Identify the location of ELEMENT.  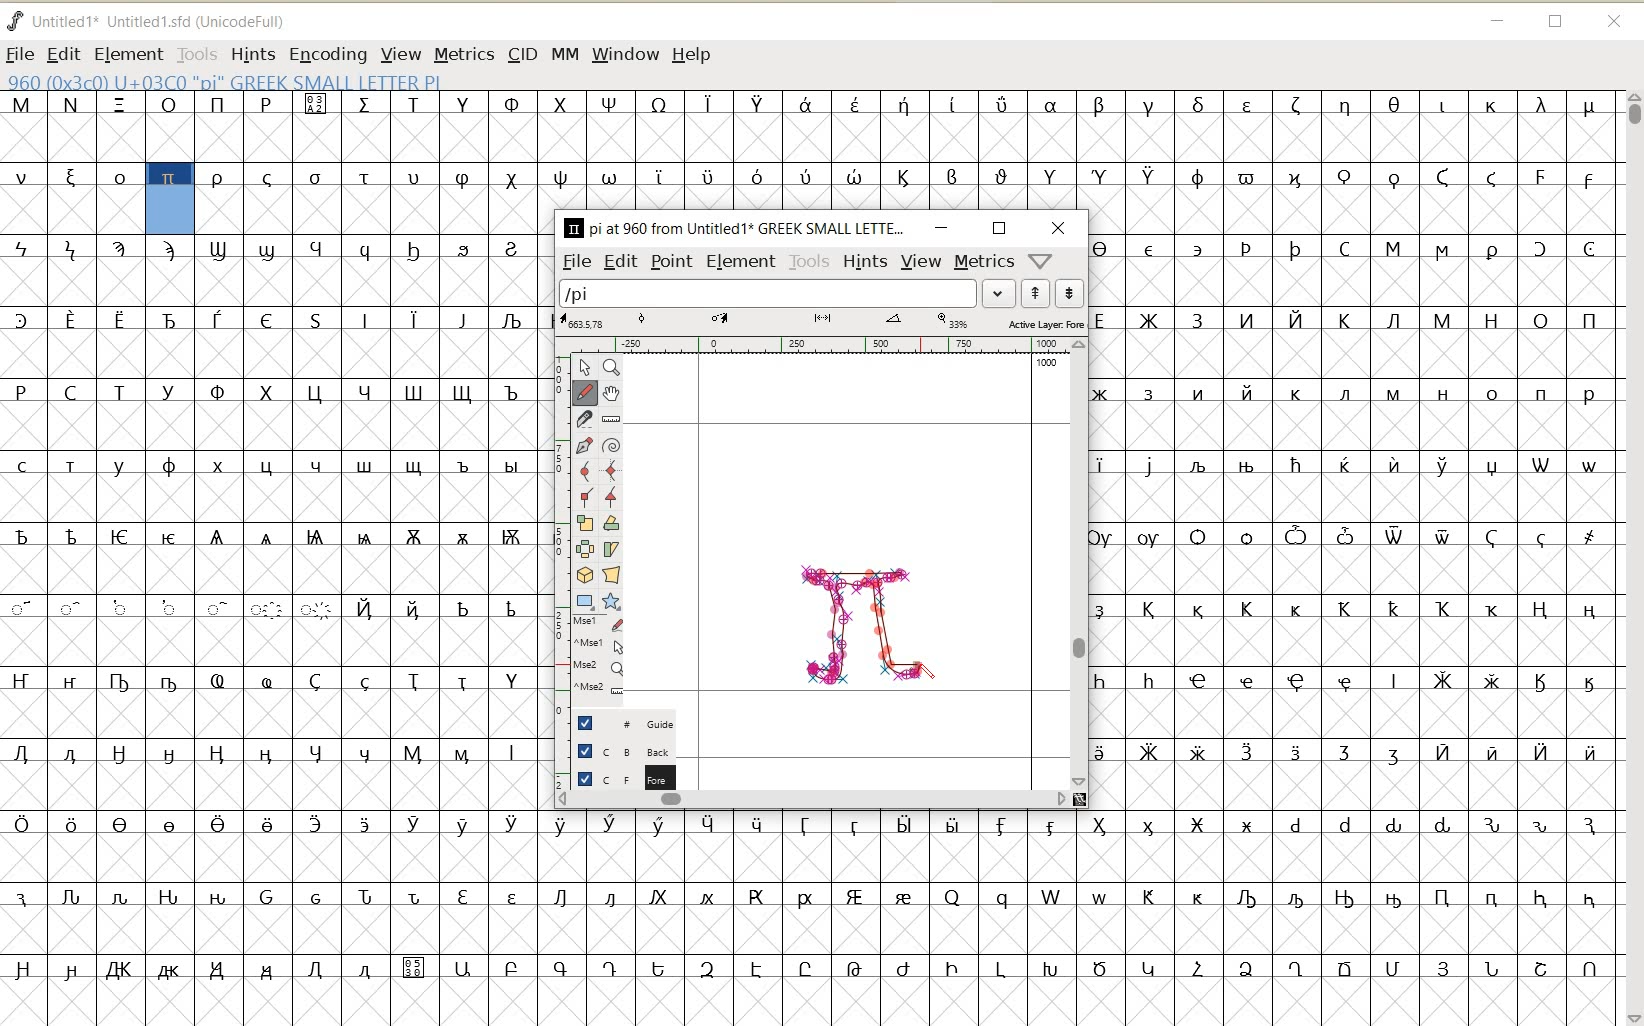
(128, 54).